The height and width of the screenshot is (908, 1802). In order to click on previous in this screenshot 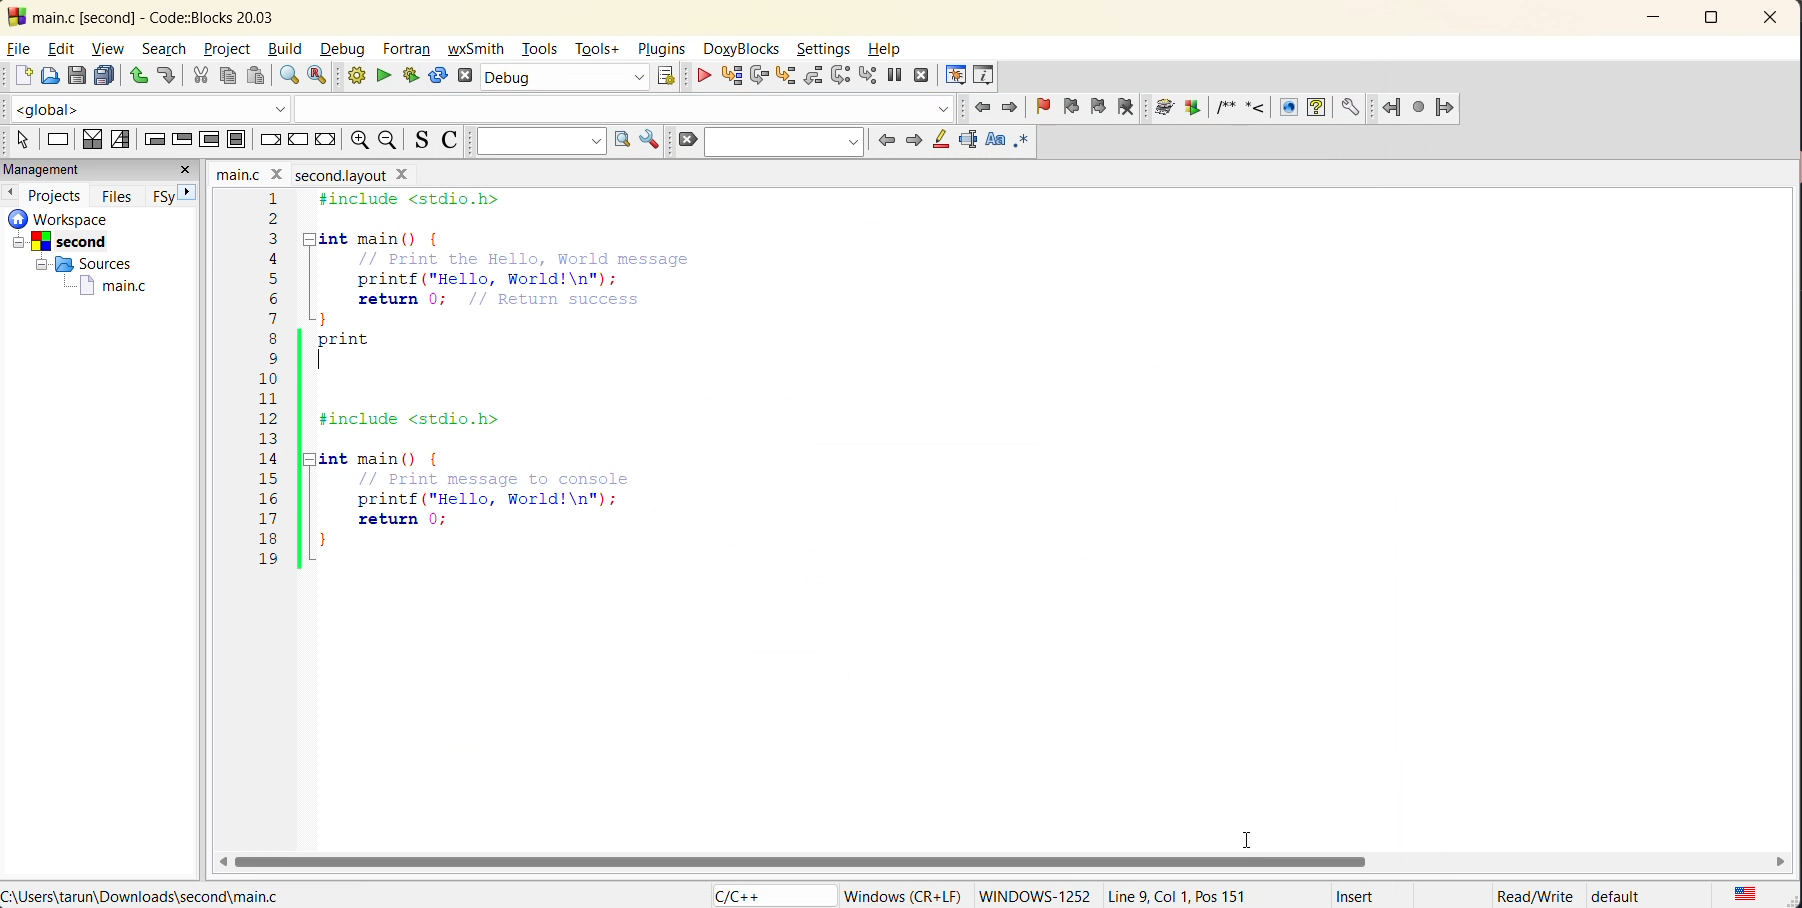, I will do `click(882, 140)`.